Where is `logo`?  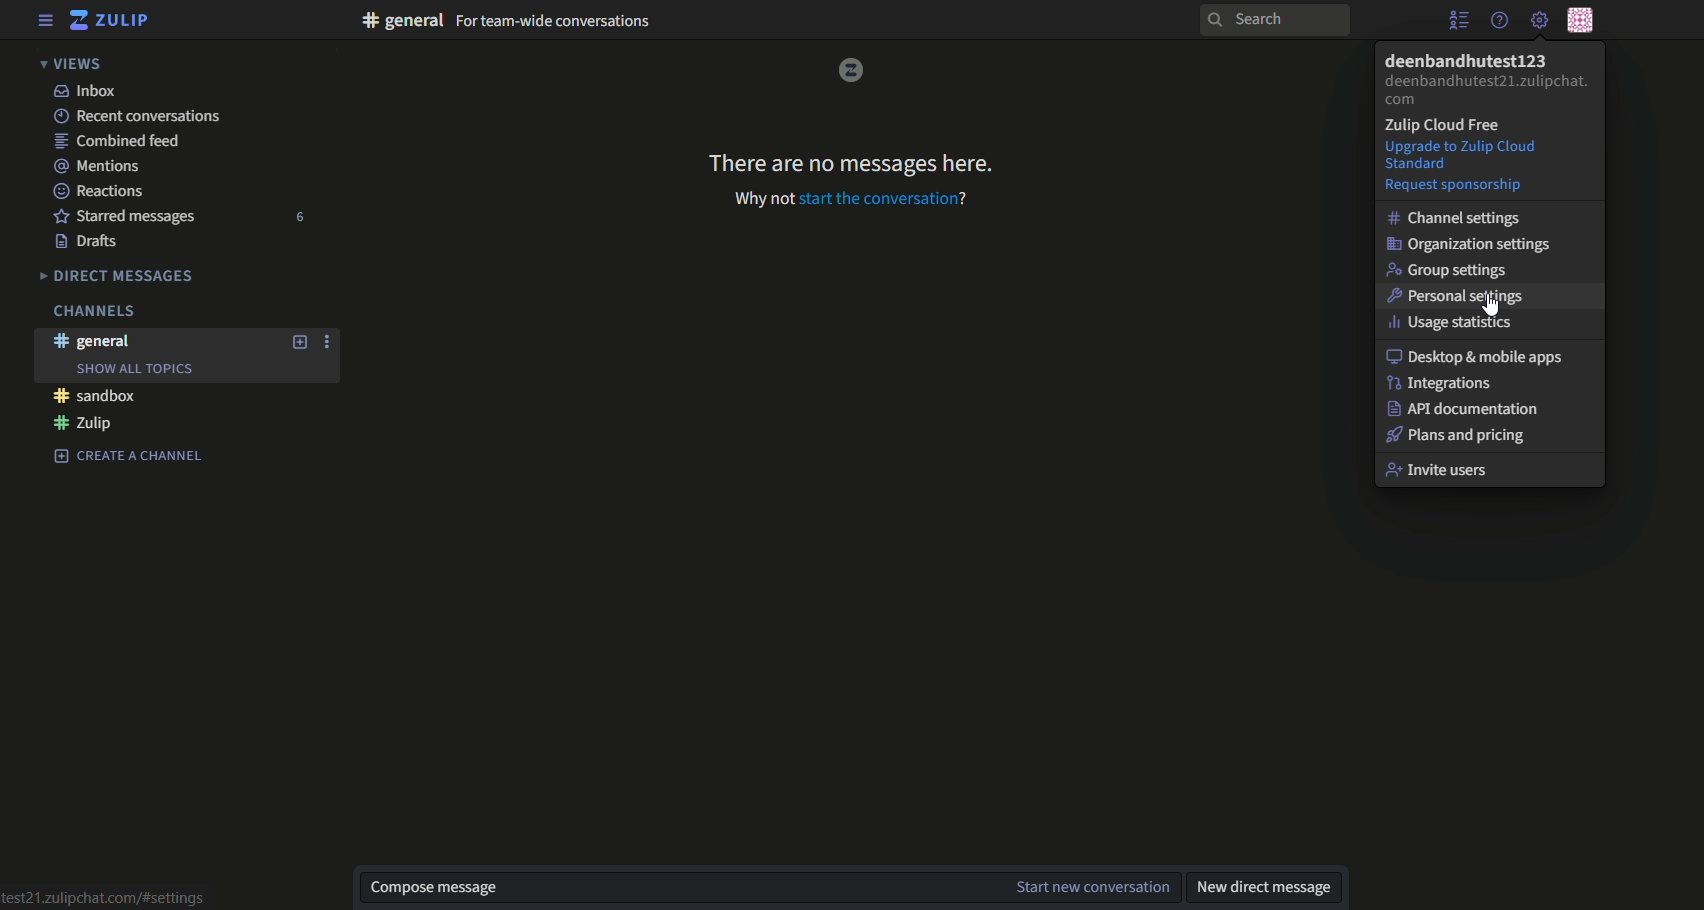
logo is located at coordinates (850, 70).